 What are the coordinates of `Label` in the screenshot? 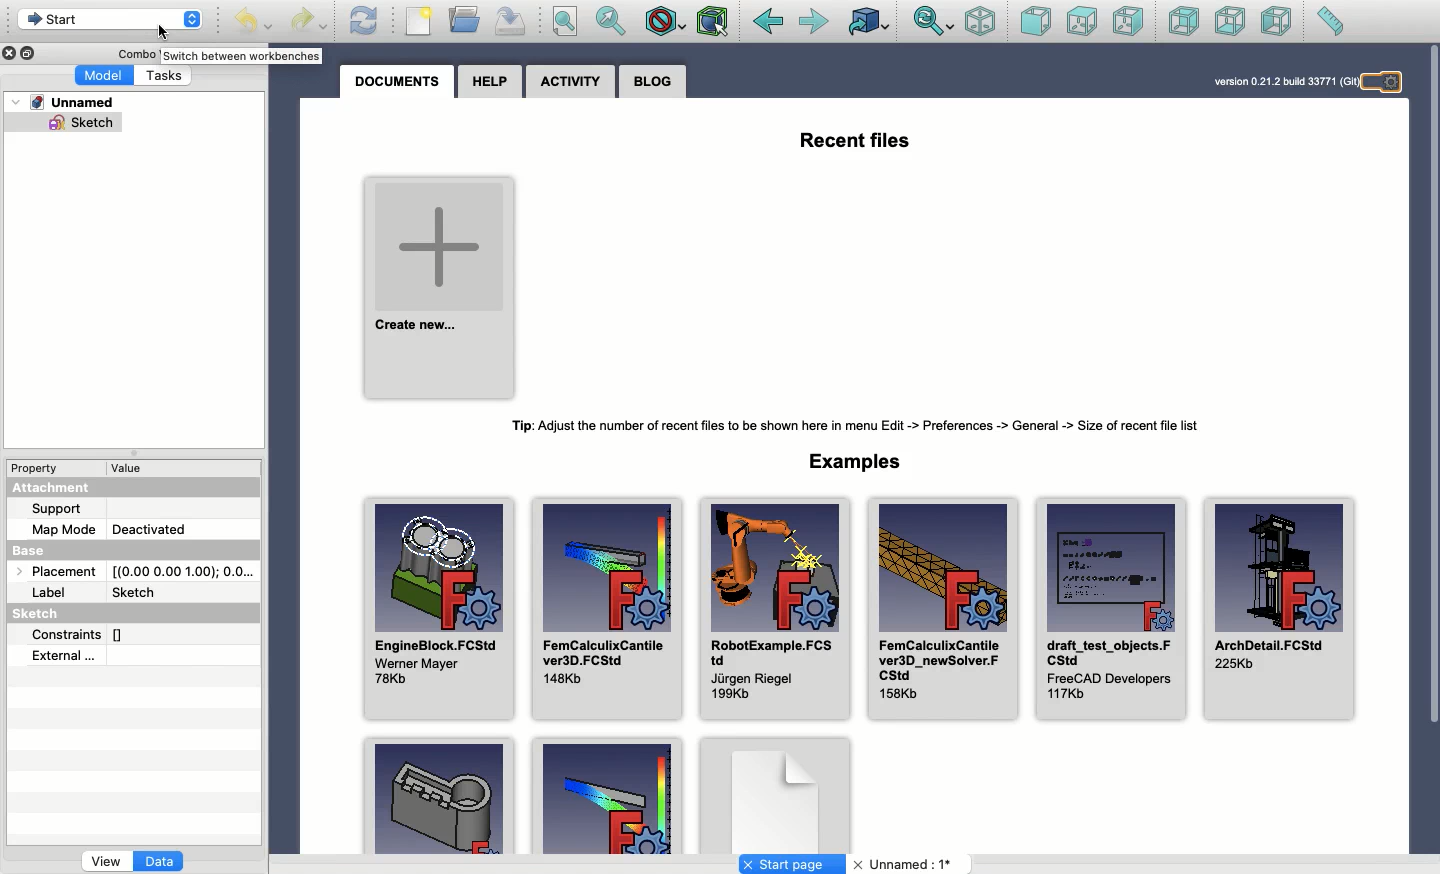 It's located at (53, 592).